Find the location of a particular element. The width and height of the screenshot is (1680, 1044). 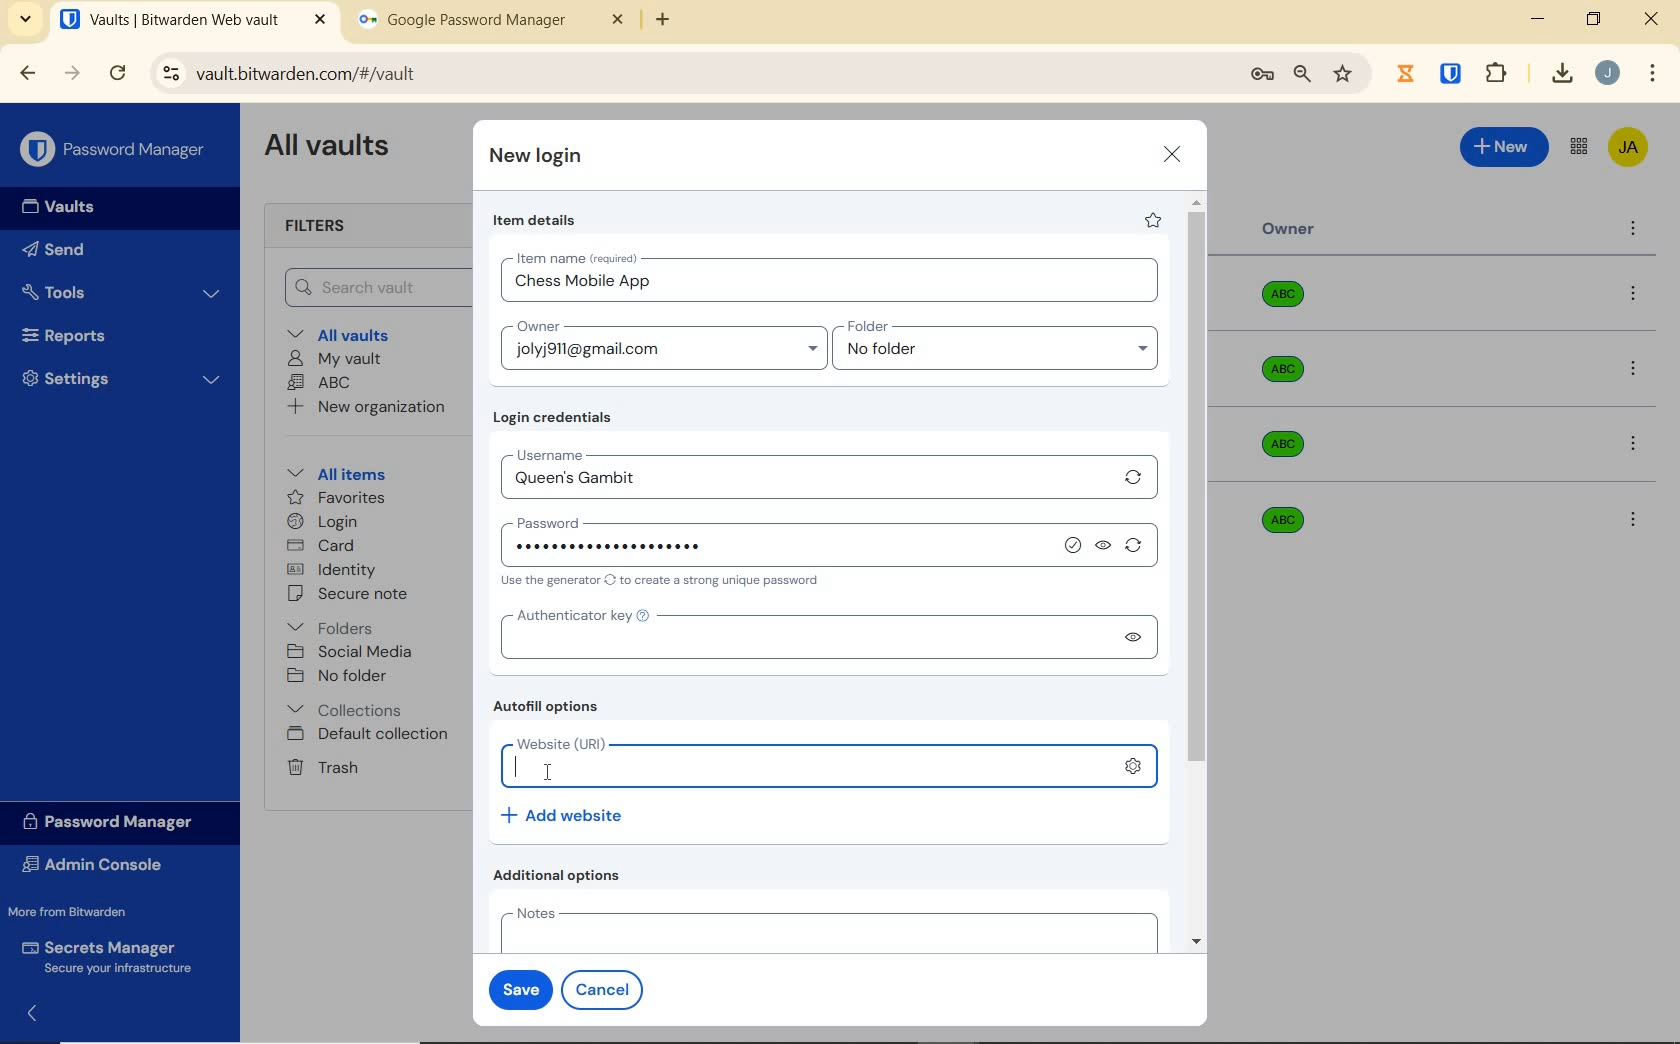

bookmark is located at coordinates (1345, 73).